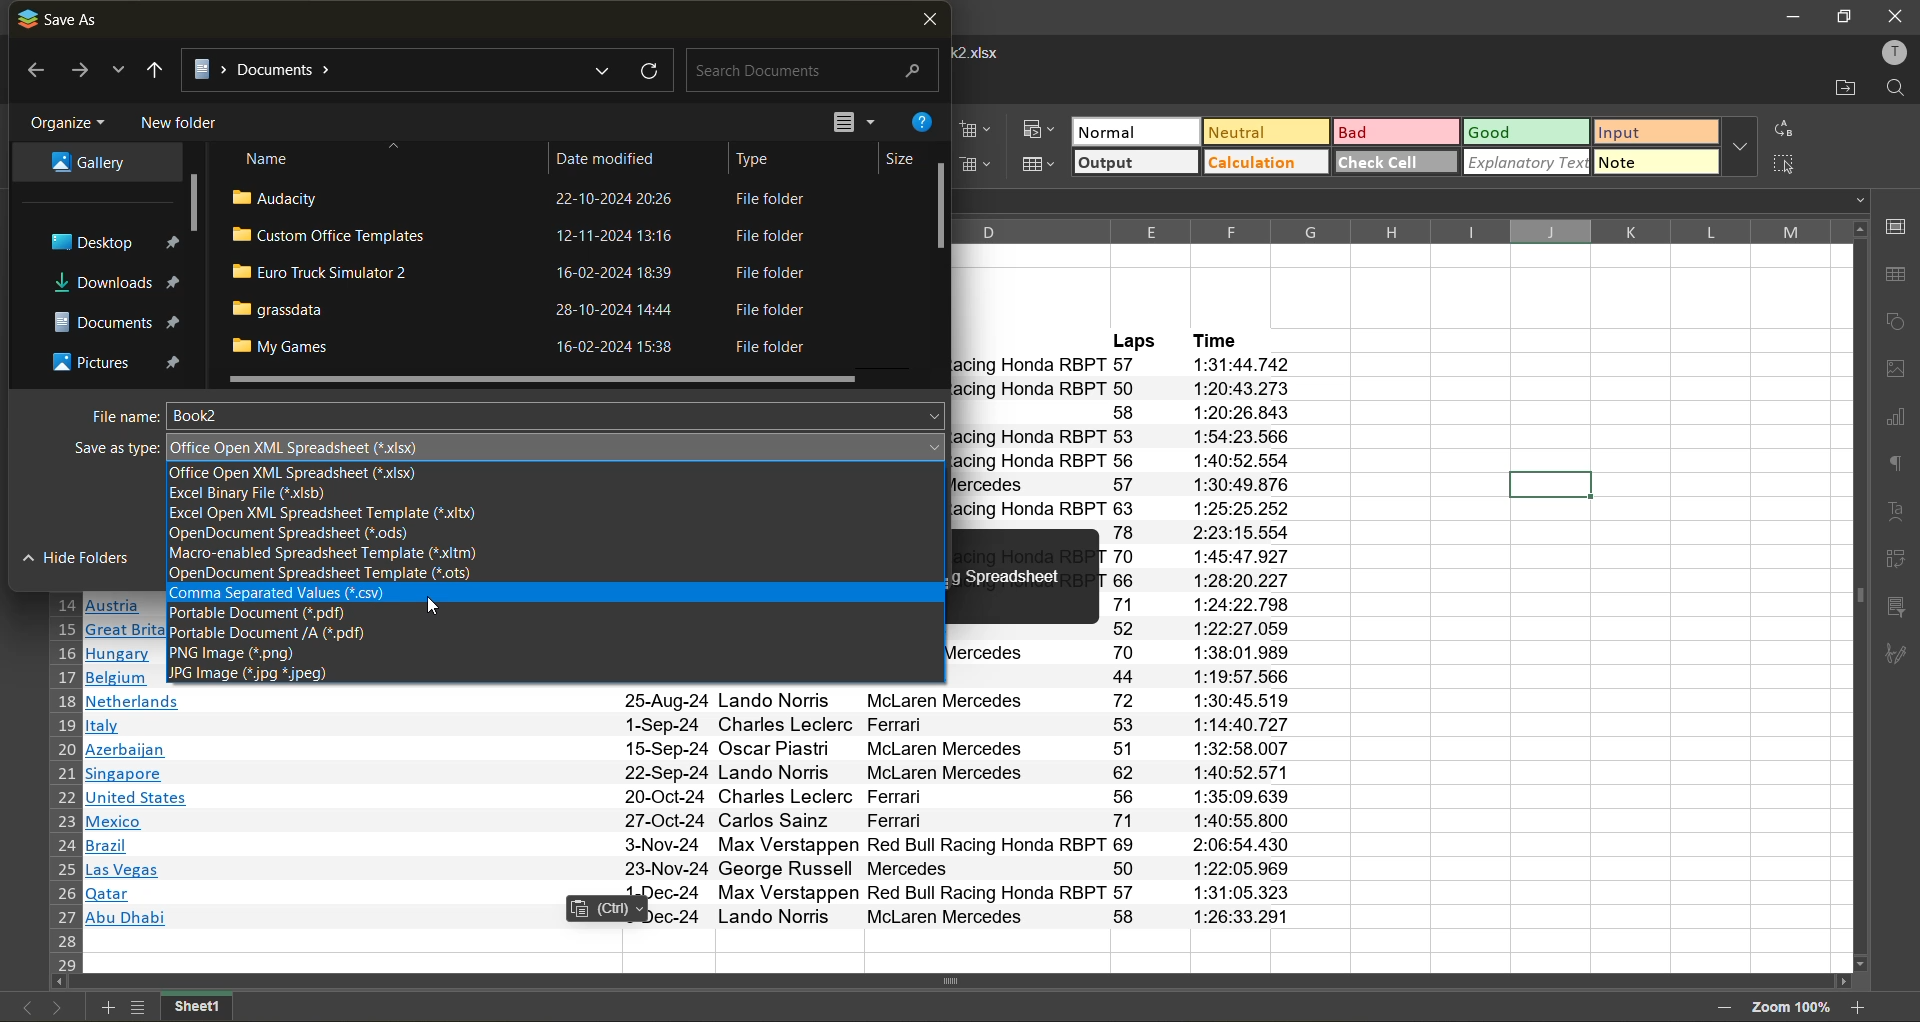 This screenshot has width=1920, height=1022. I want to click on column name, so click(1390, 230).